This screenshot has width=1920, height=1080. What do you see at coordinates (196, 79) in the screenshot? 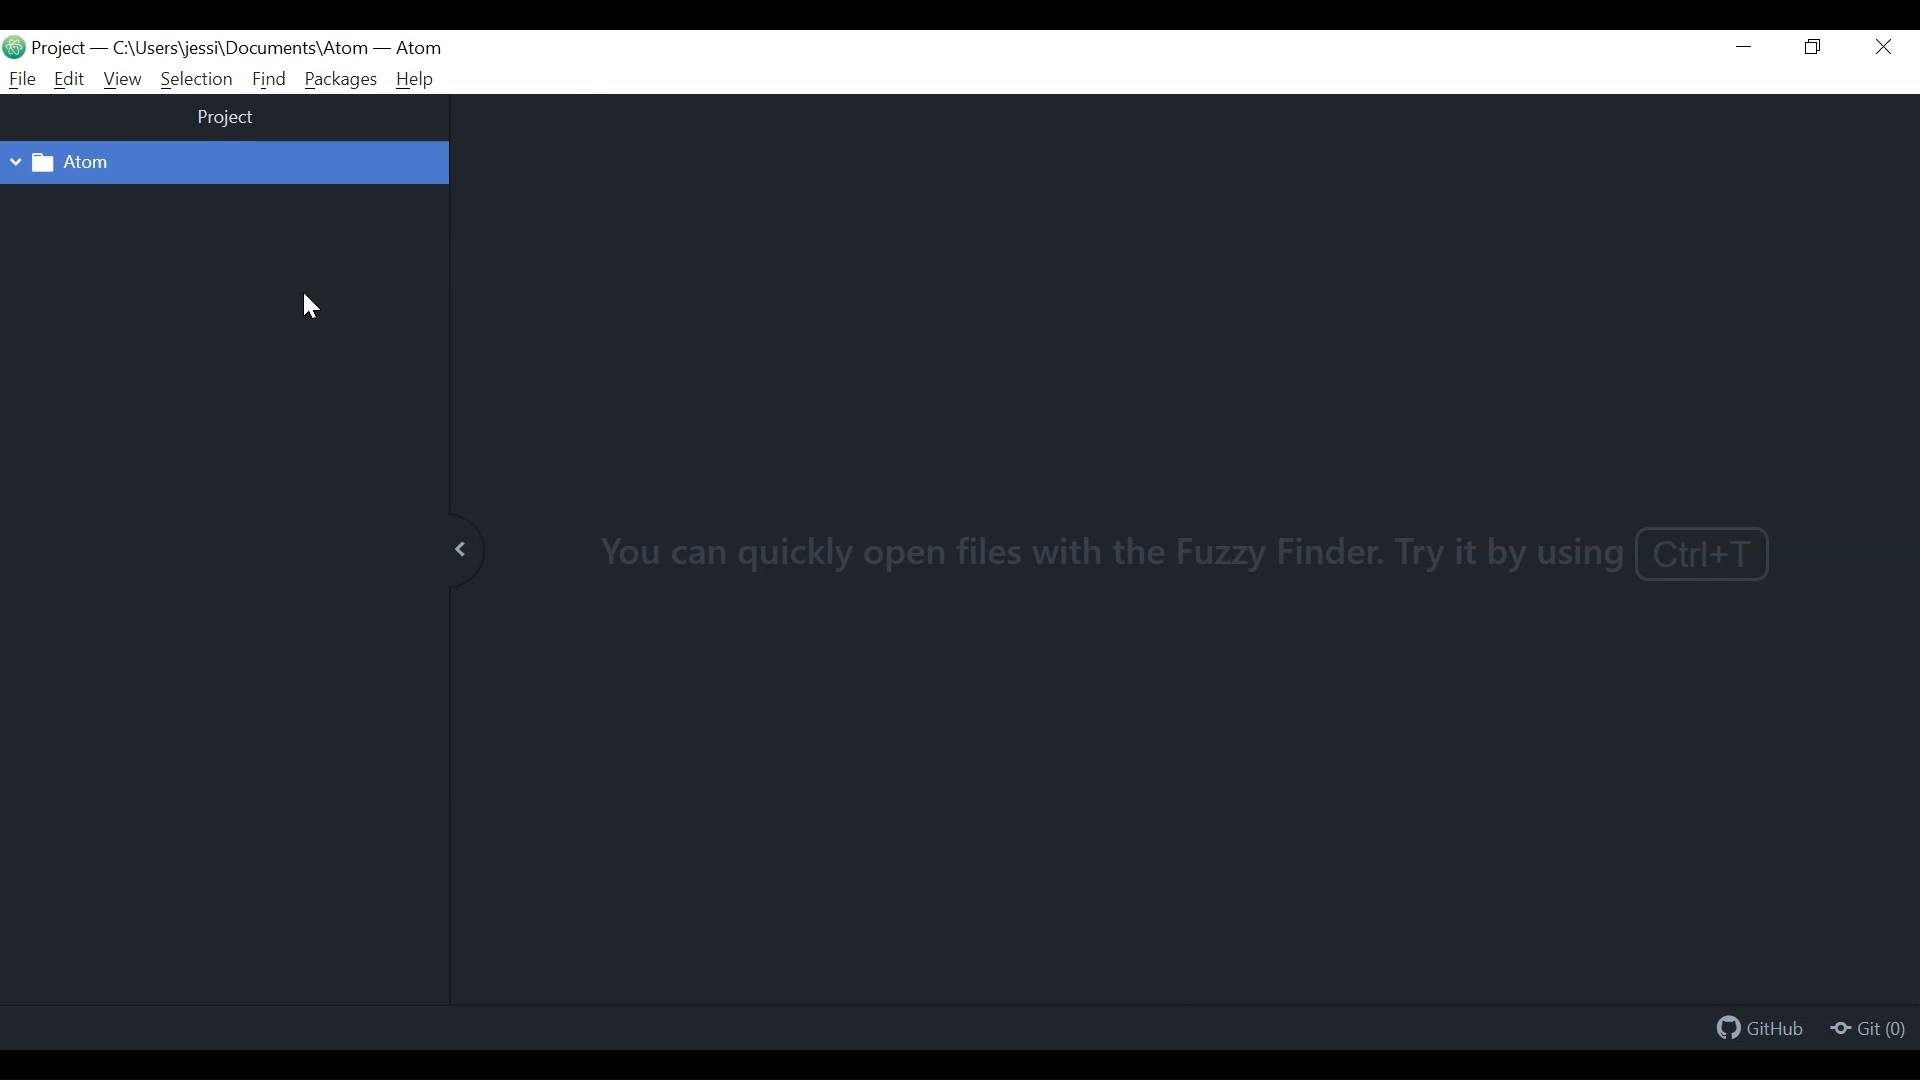
I see `Selection` at bounding box center [196, 79].